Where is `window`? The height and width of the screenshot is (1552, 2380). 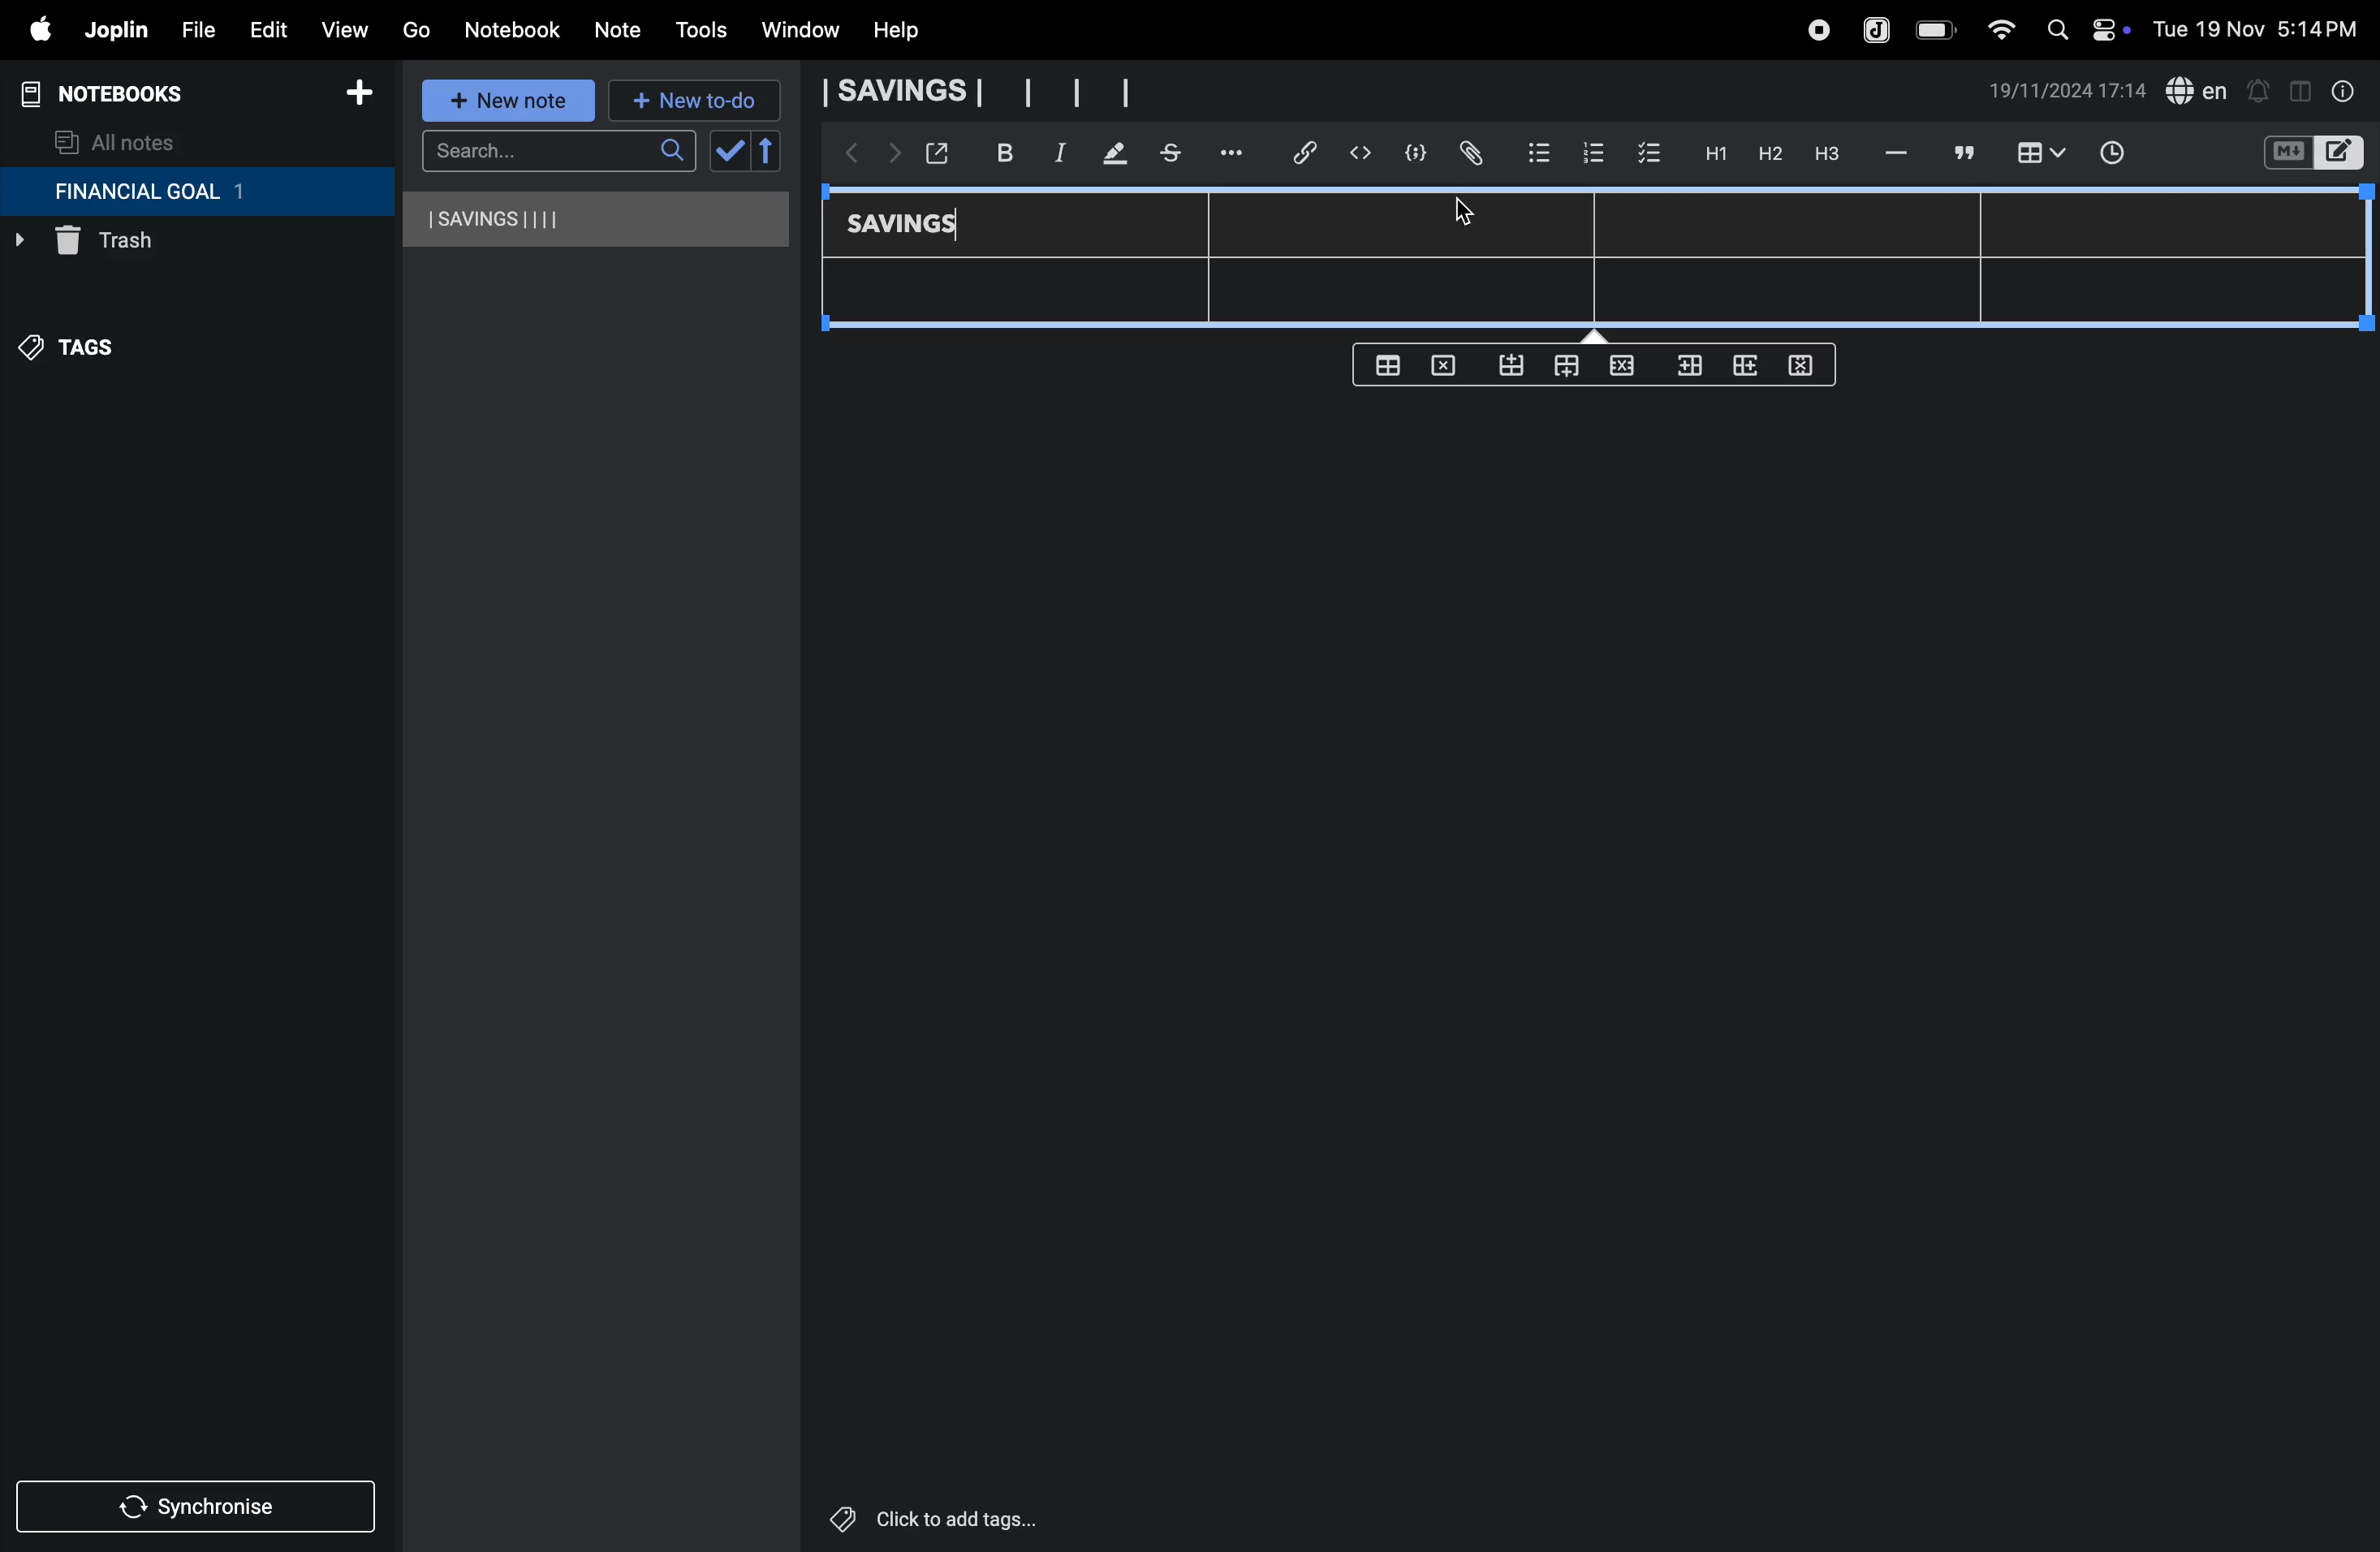 window is located at coordinates (798, 31).